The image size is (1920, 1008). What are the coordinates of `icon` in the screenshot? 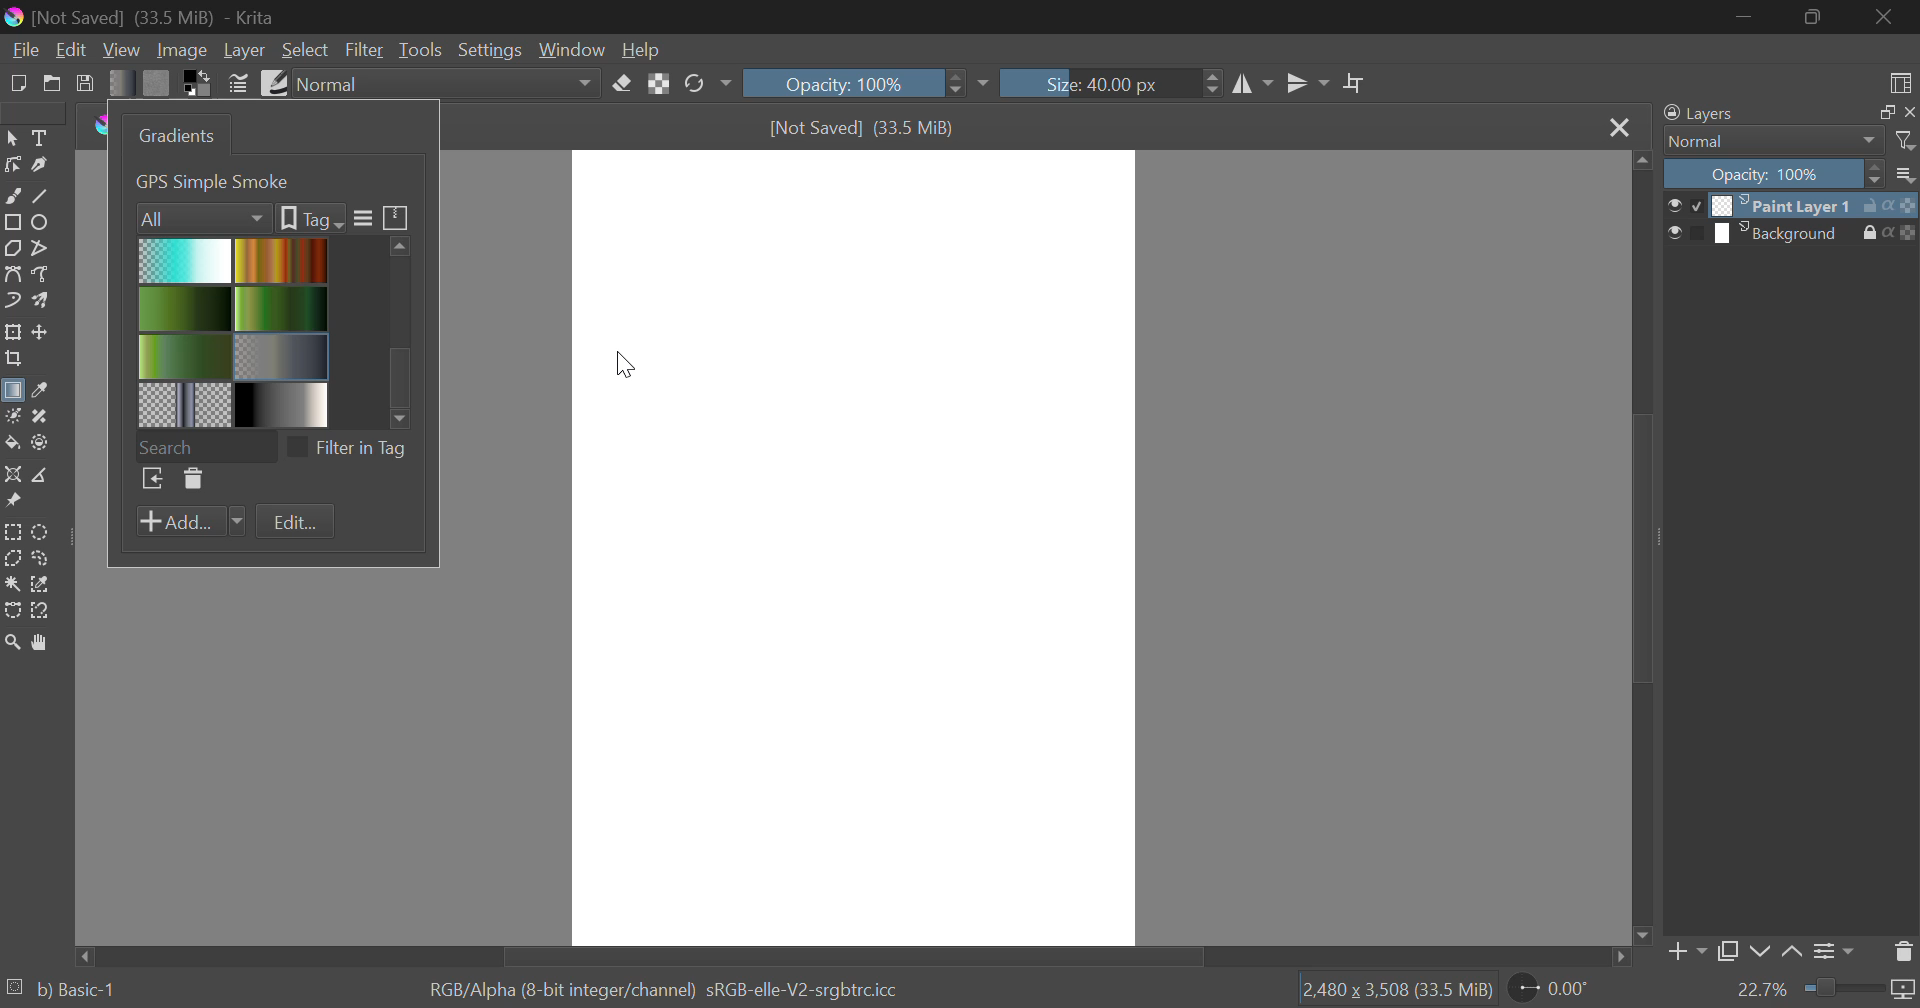 It's located at (1904, 204).